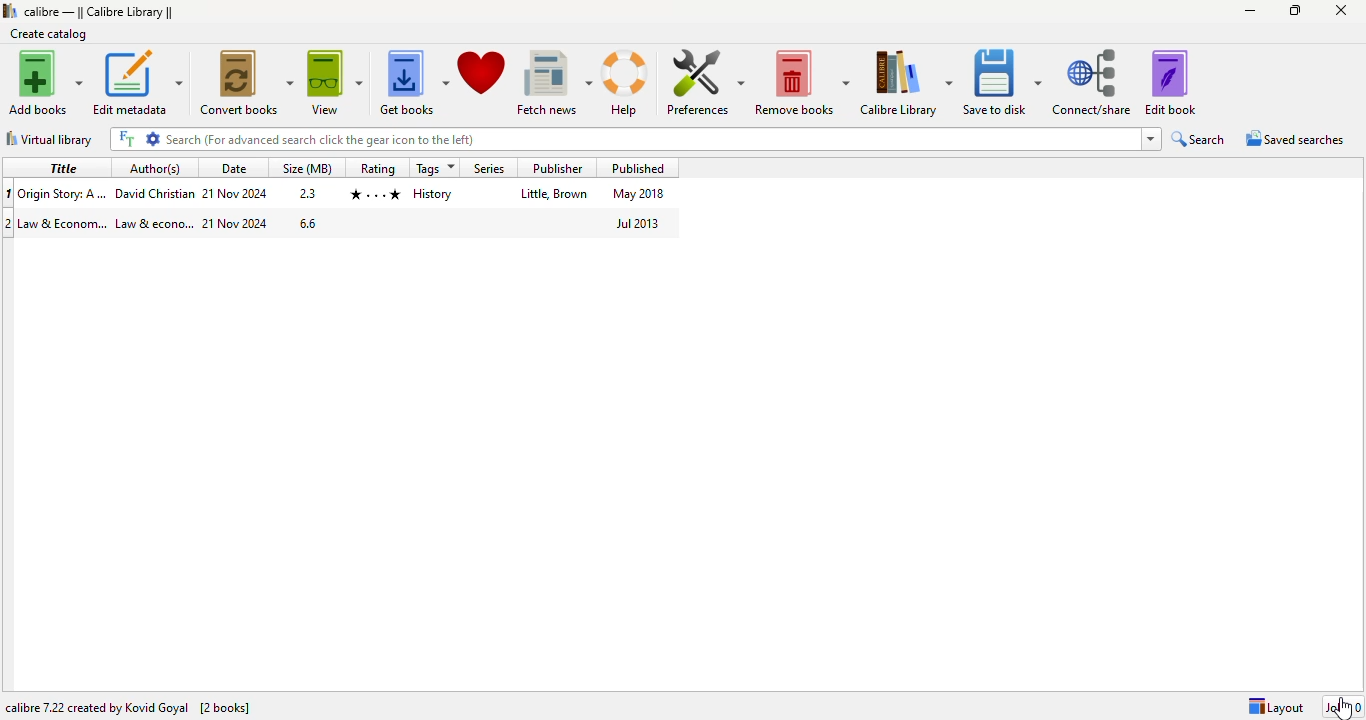  Describe the element at coordinates (1340, 10) in the screenshot. I see `close` at that location.